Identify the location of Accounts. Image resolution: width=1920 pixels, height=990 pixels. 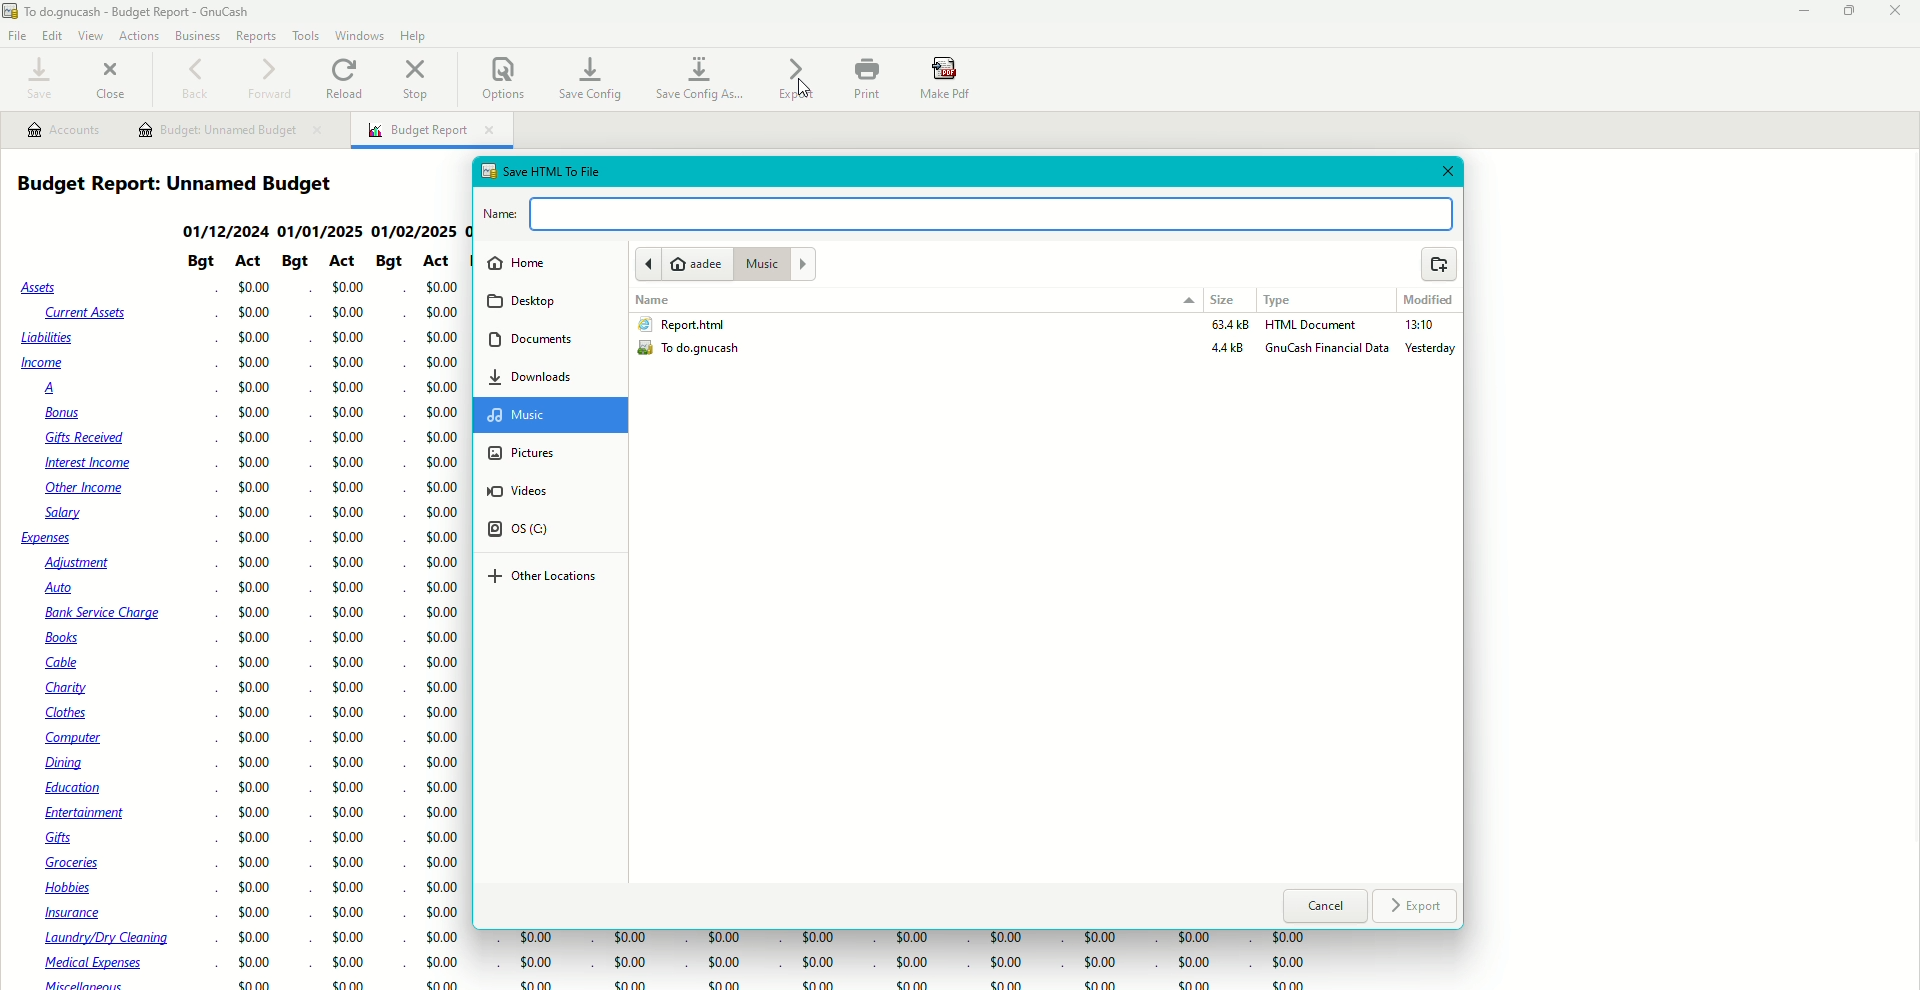
(63, 130).